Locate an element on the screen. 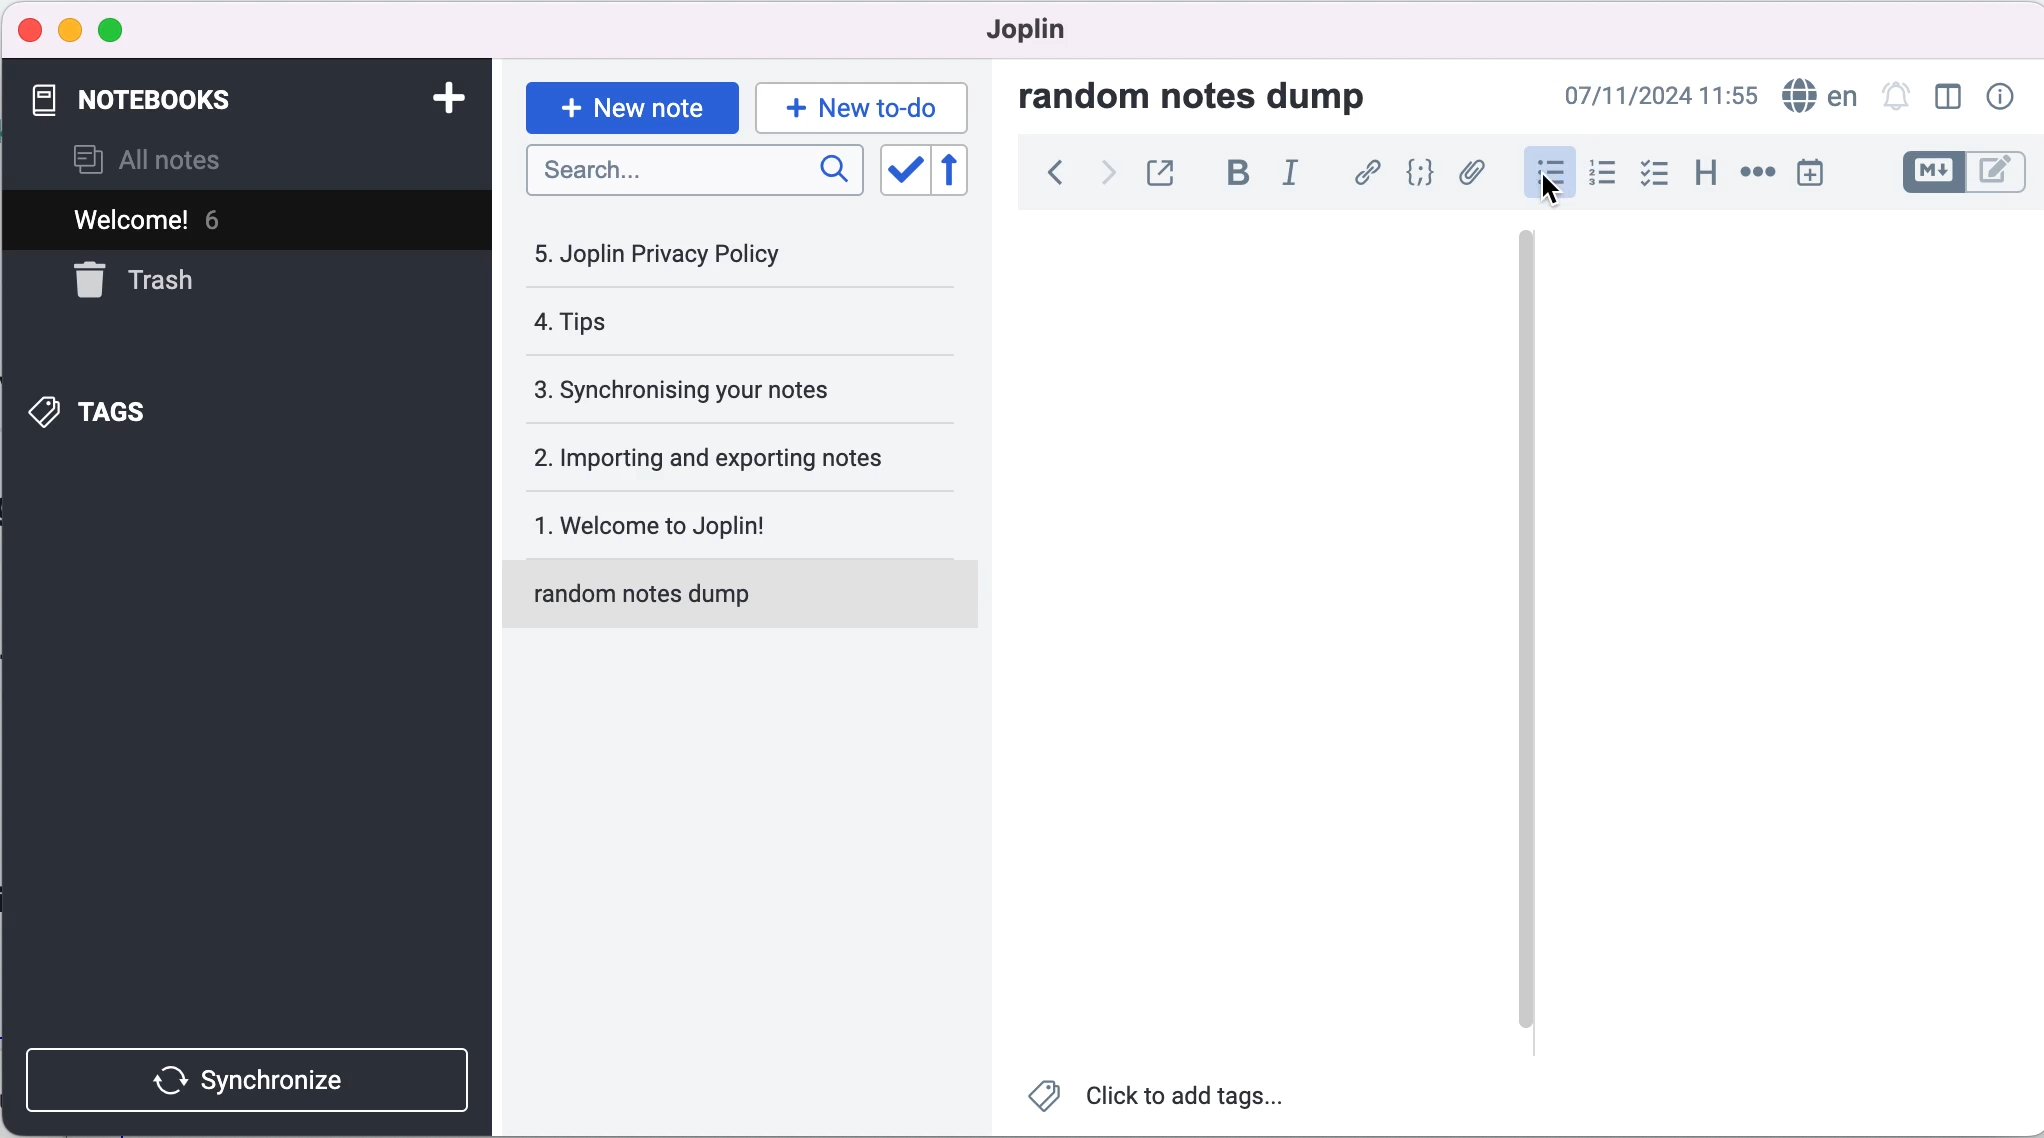  note properties is located at coordinates (1998, 98).